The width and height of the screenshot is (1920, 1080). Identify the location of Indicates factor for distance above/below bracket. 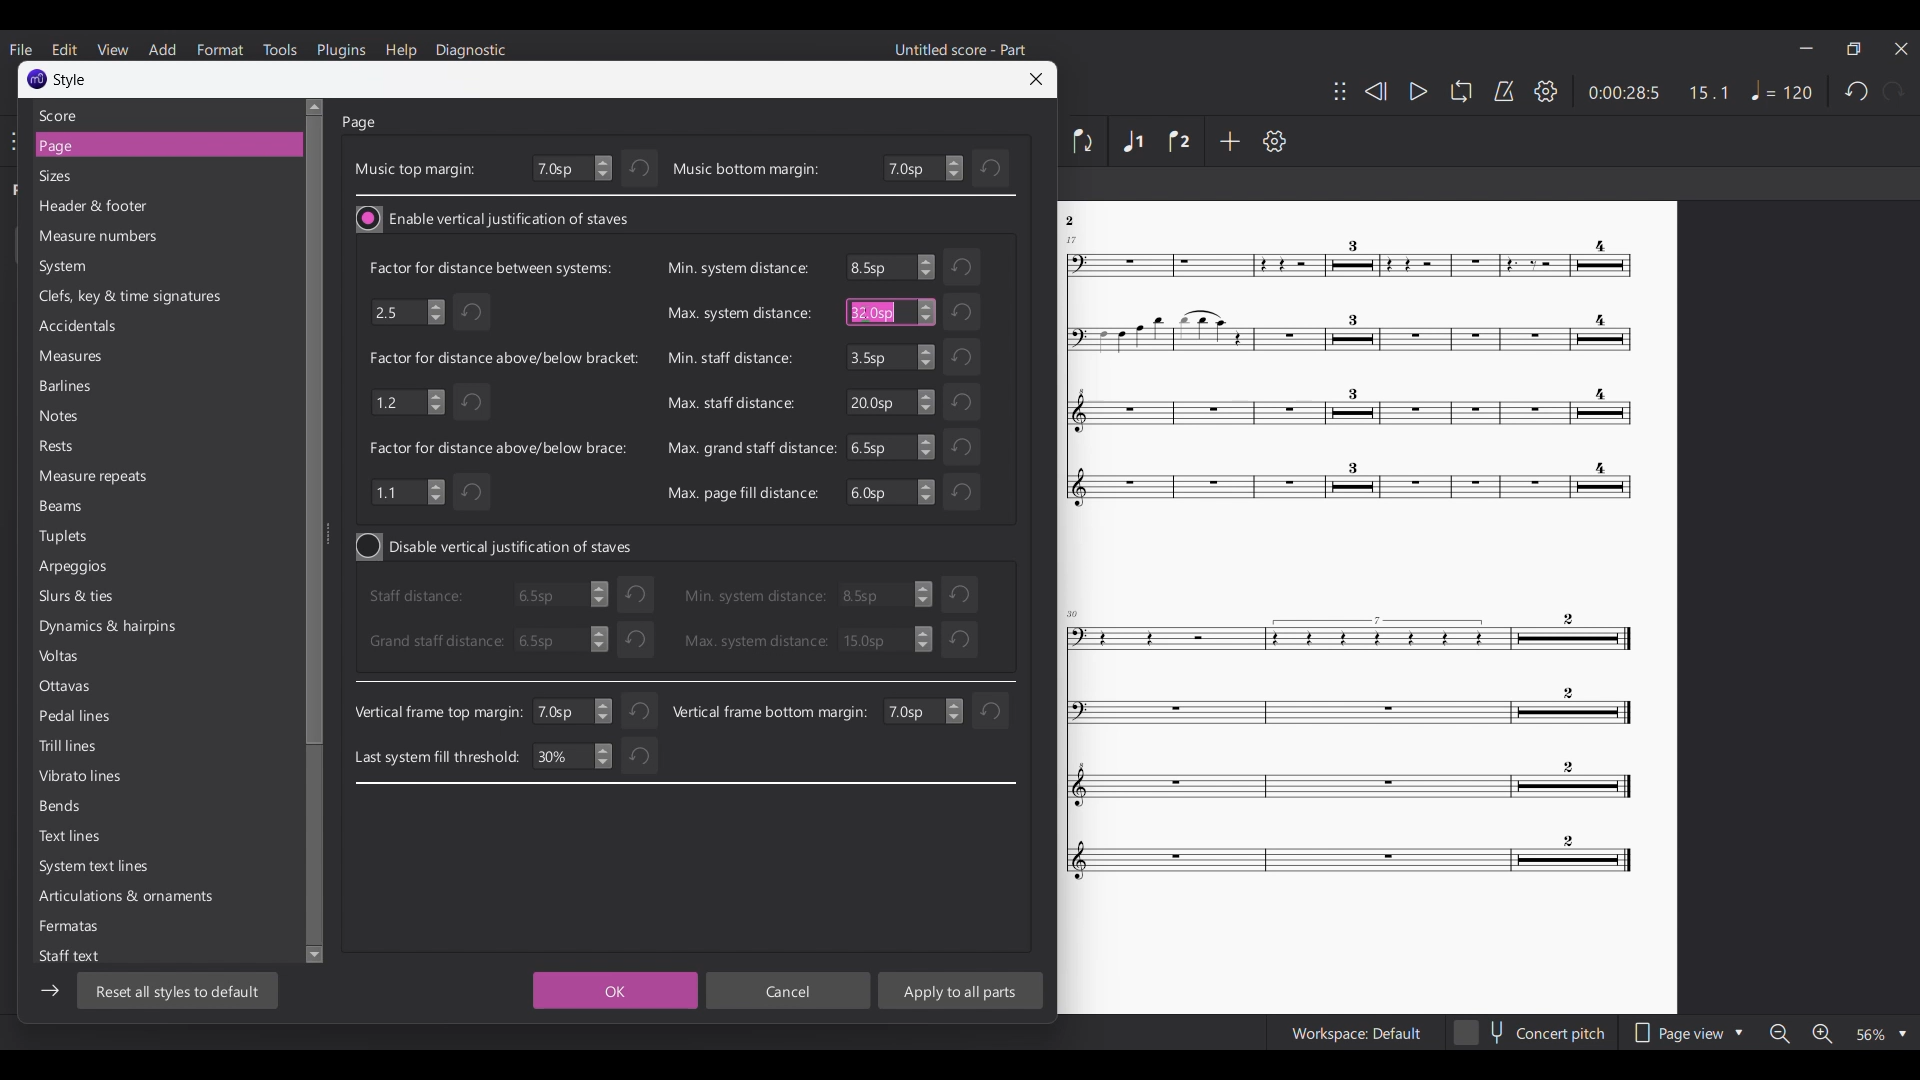
(504, 357).